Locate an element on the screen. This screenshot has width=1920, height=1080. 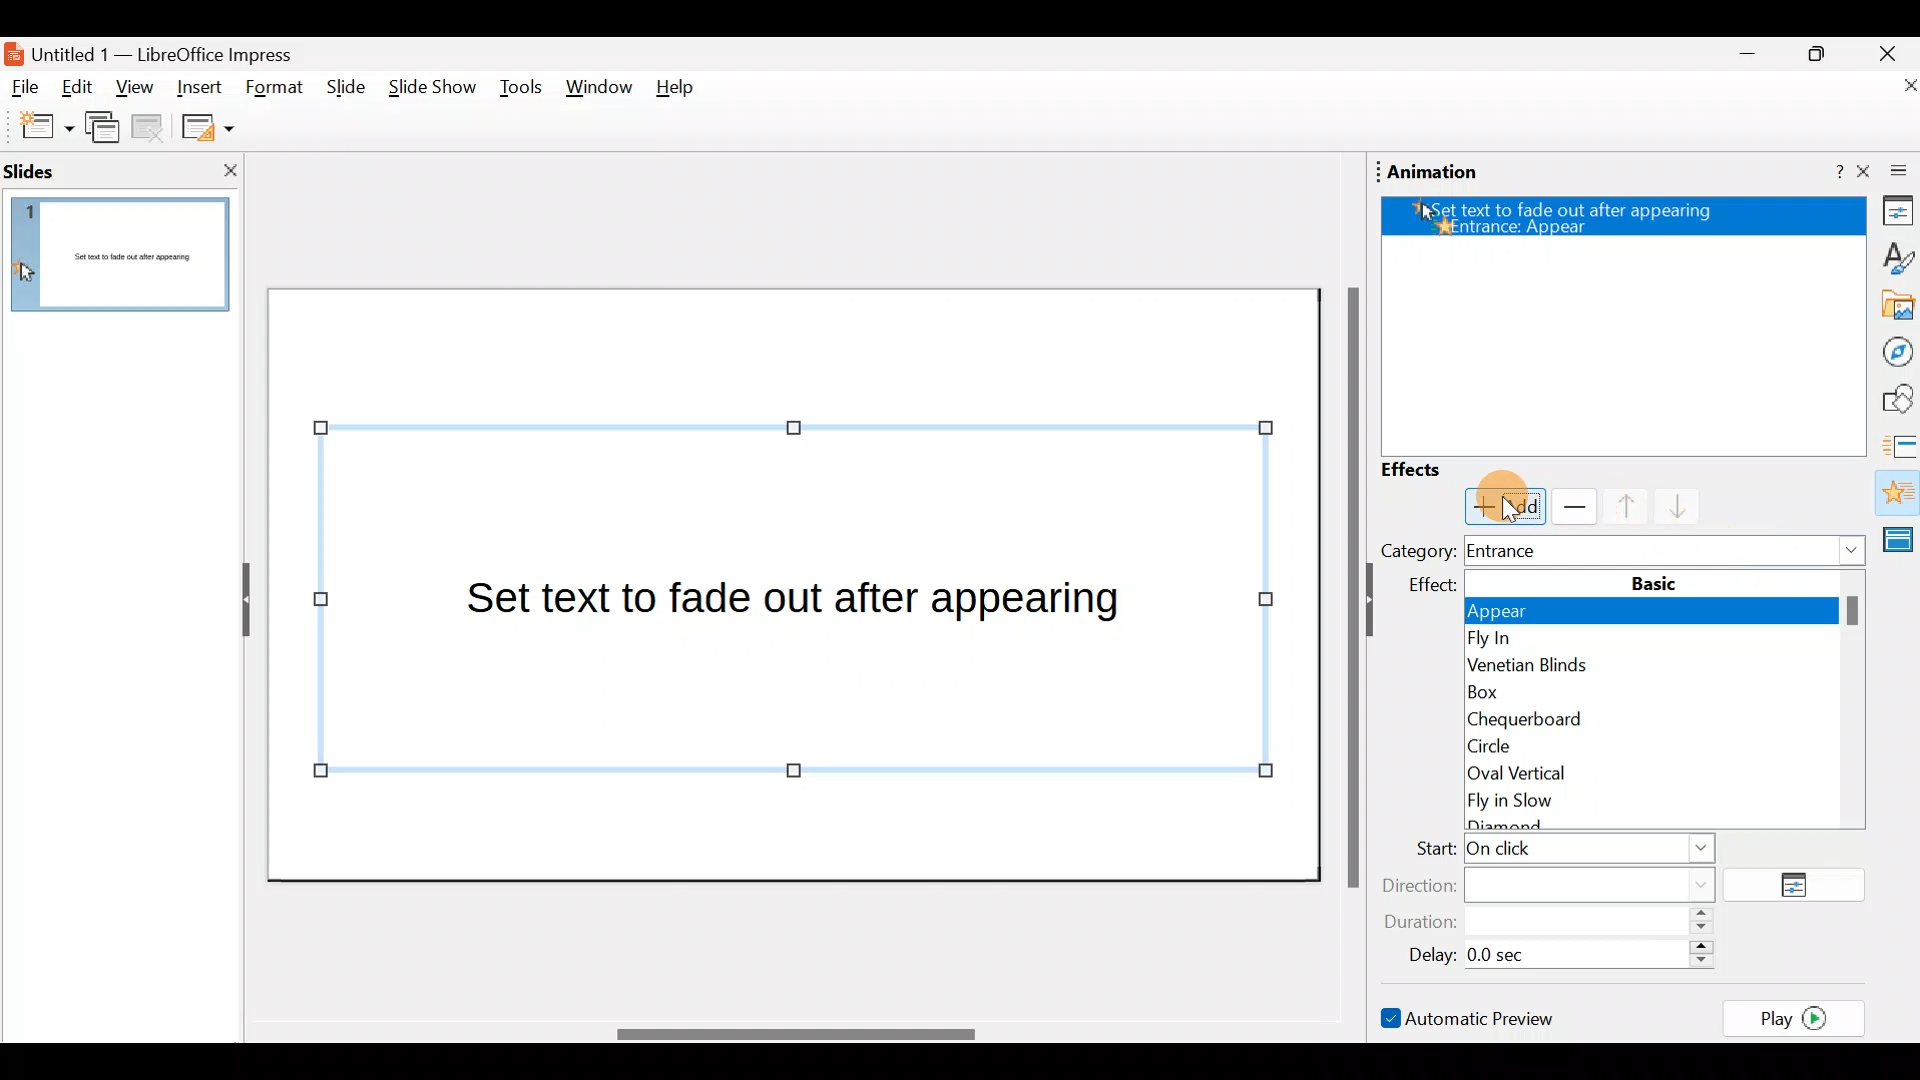
Effects is located at coordinates (1430, 470).